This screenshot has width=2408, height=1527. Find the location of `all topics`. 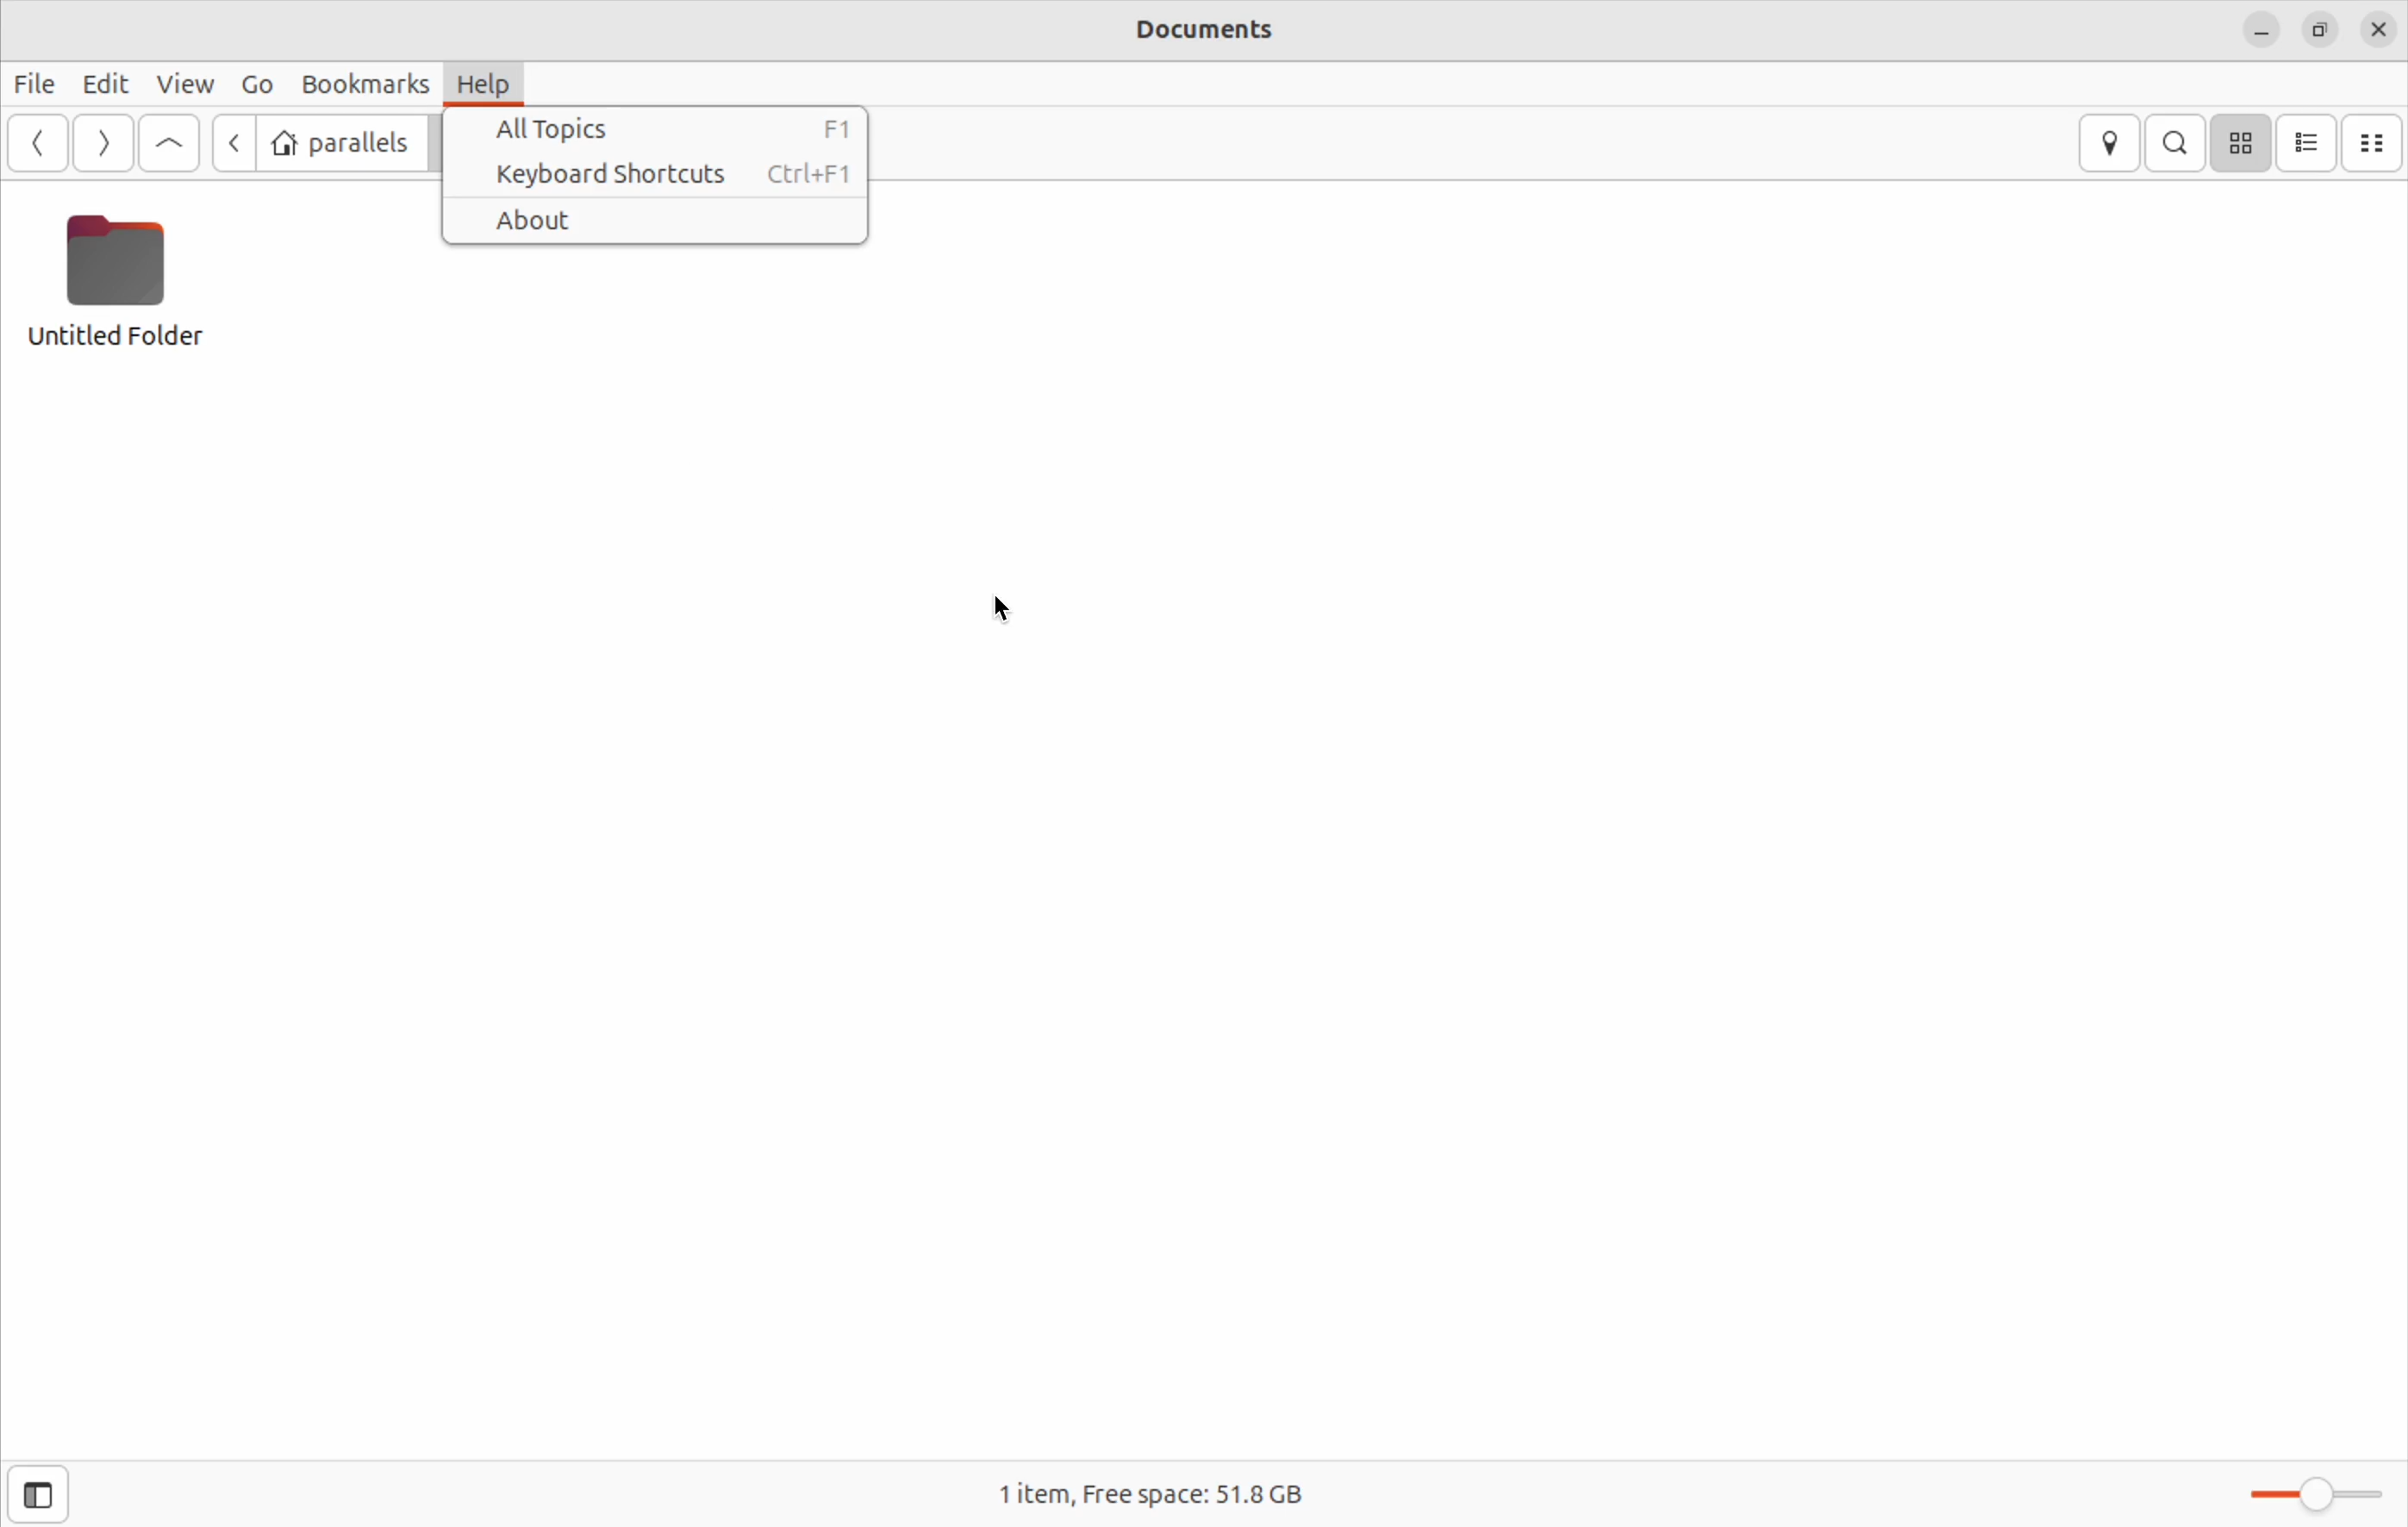

all topics is located at coordinates (663, 131).